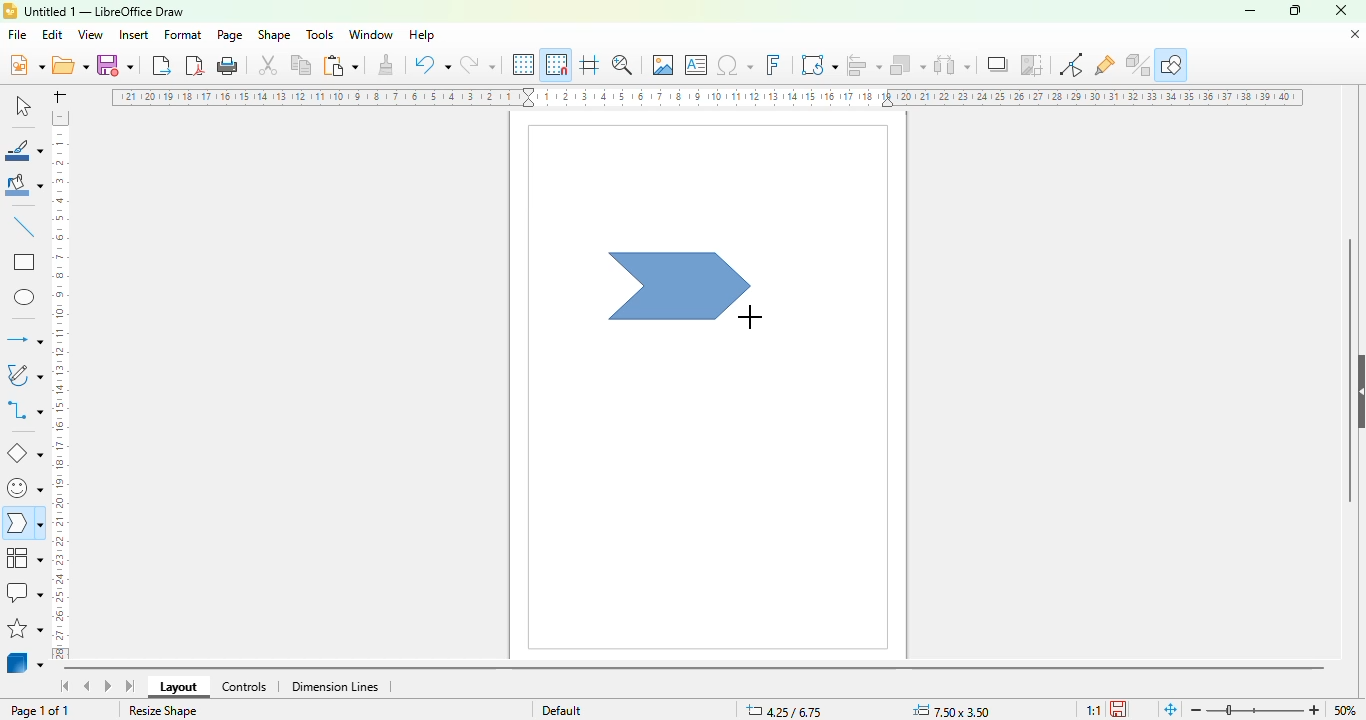 This screenshot has width=1366, height=720. What do you see at coordinates (371, 35) in the screenshot?
I see `window` at bounding box center [371, 35].